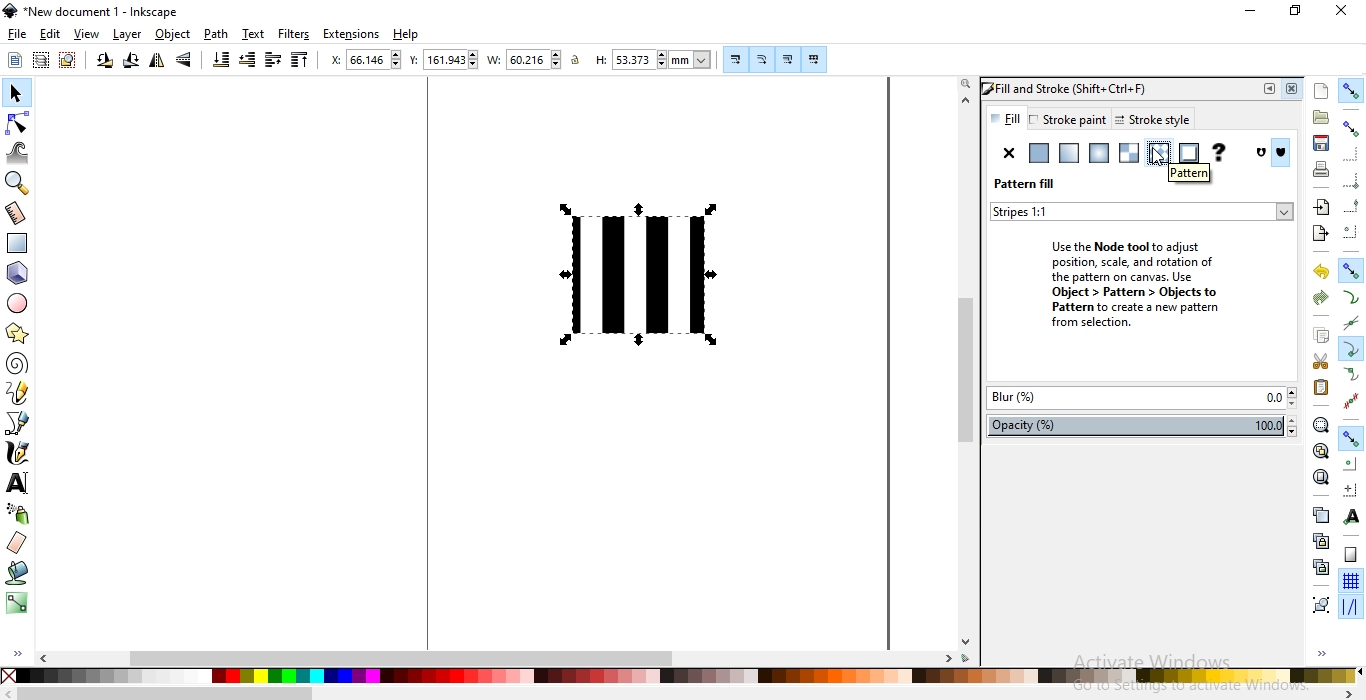  I want to click on width of selection, so click(496, 60).